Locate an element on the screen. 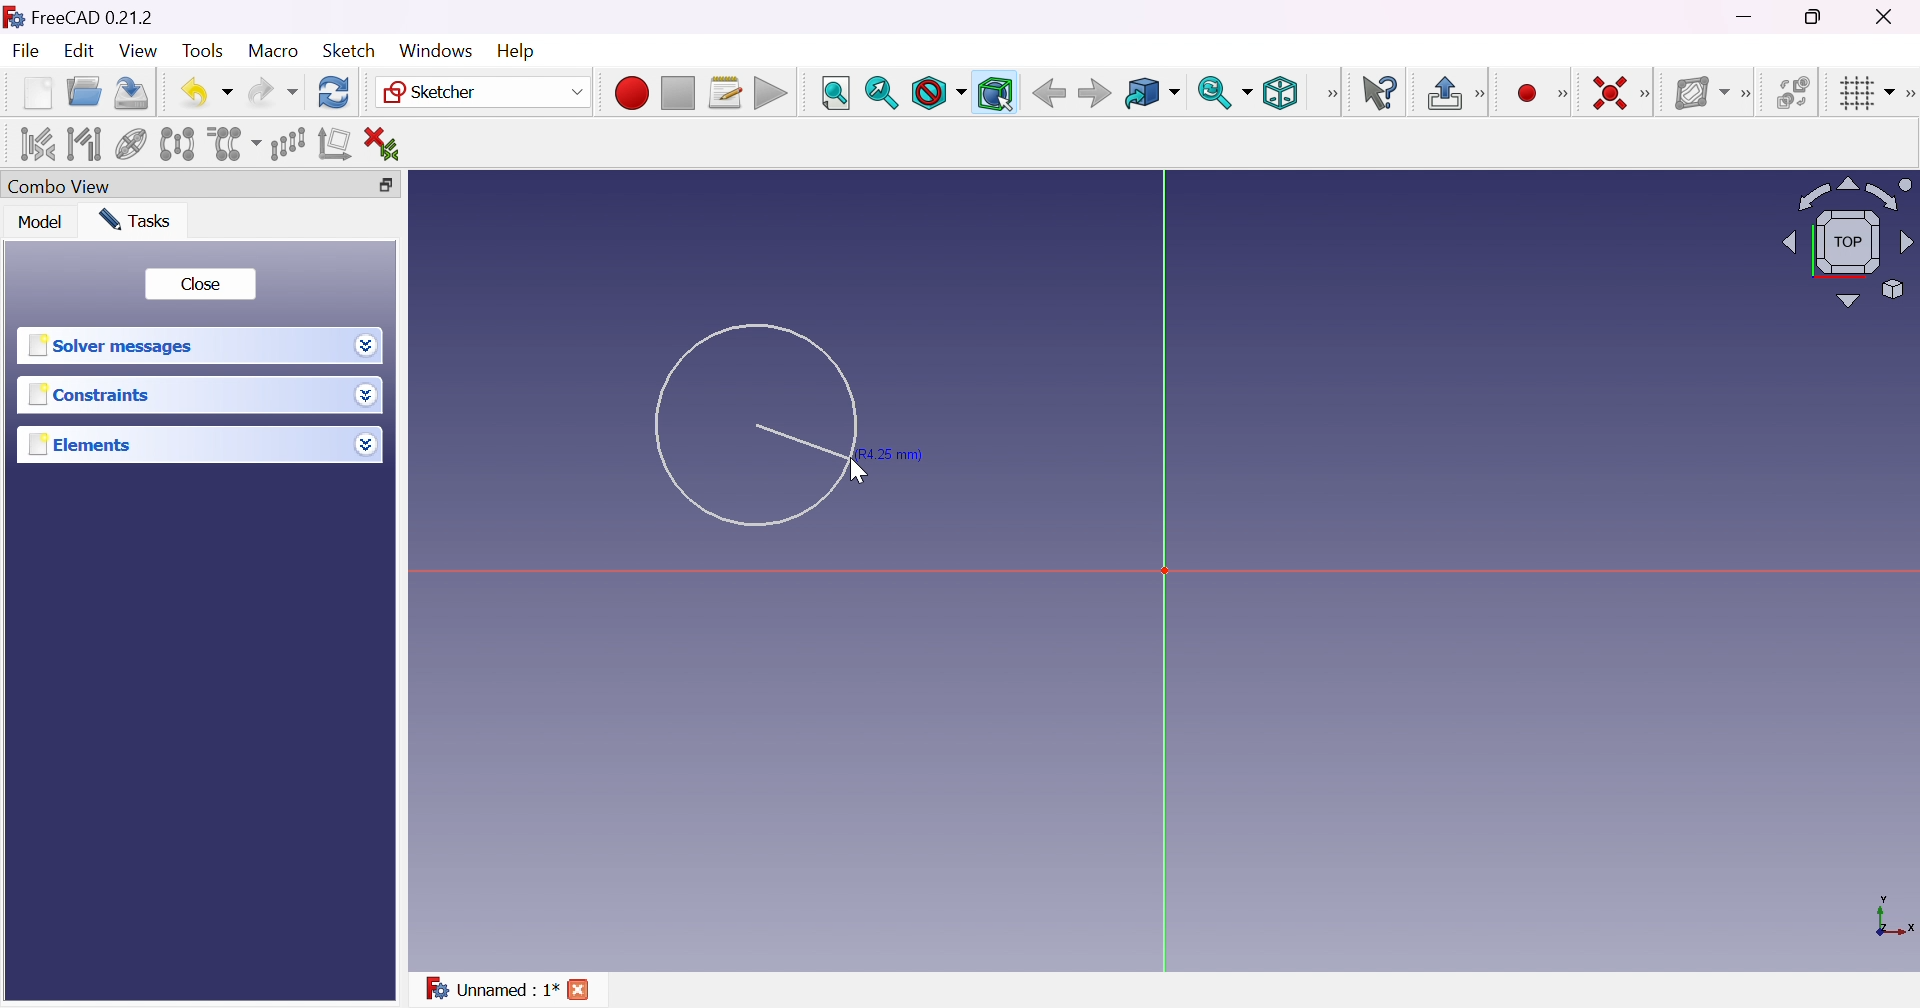 This screenshot has width=1920, height=1008. Sketch is located at coordinates (350, 50).